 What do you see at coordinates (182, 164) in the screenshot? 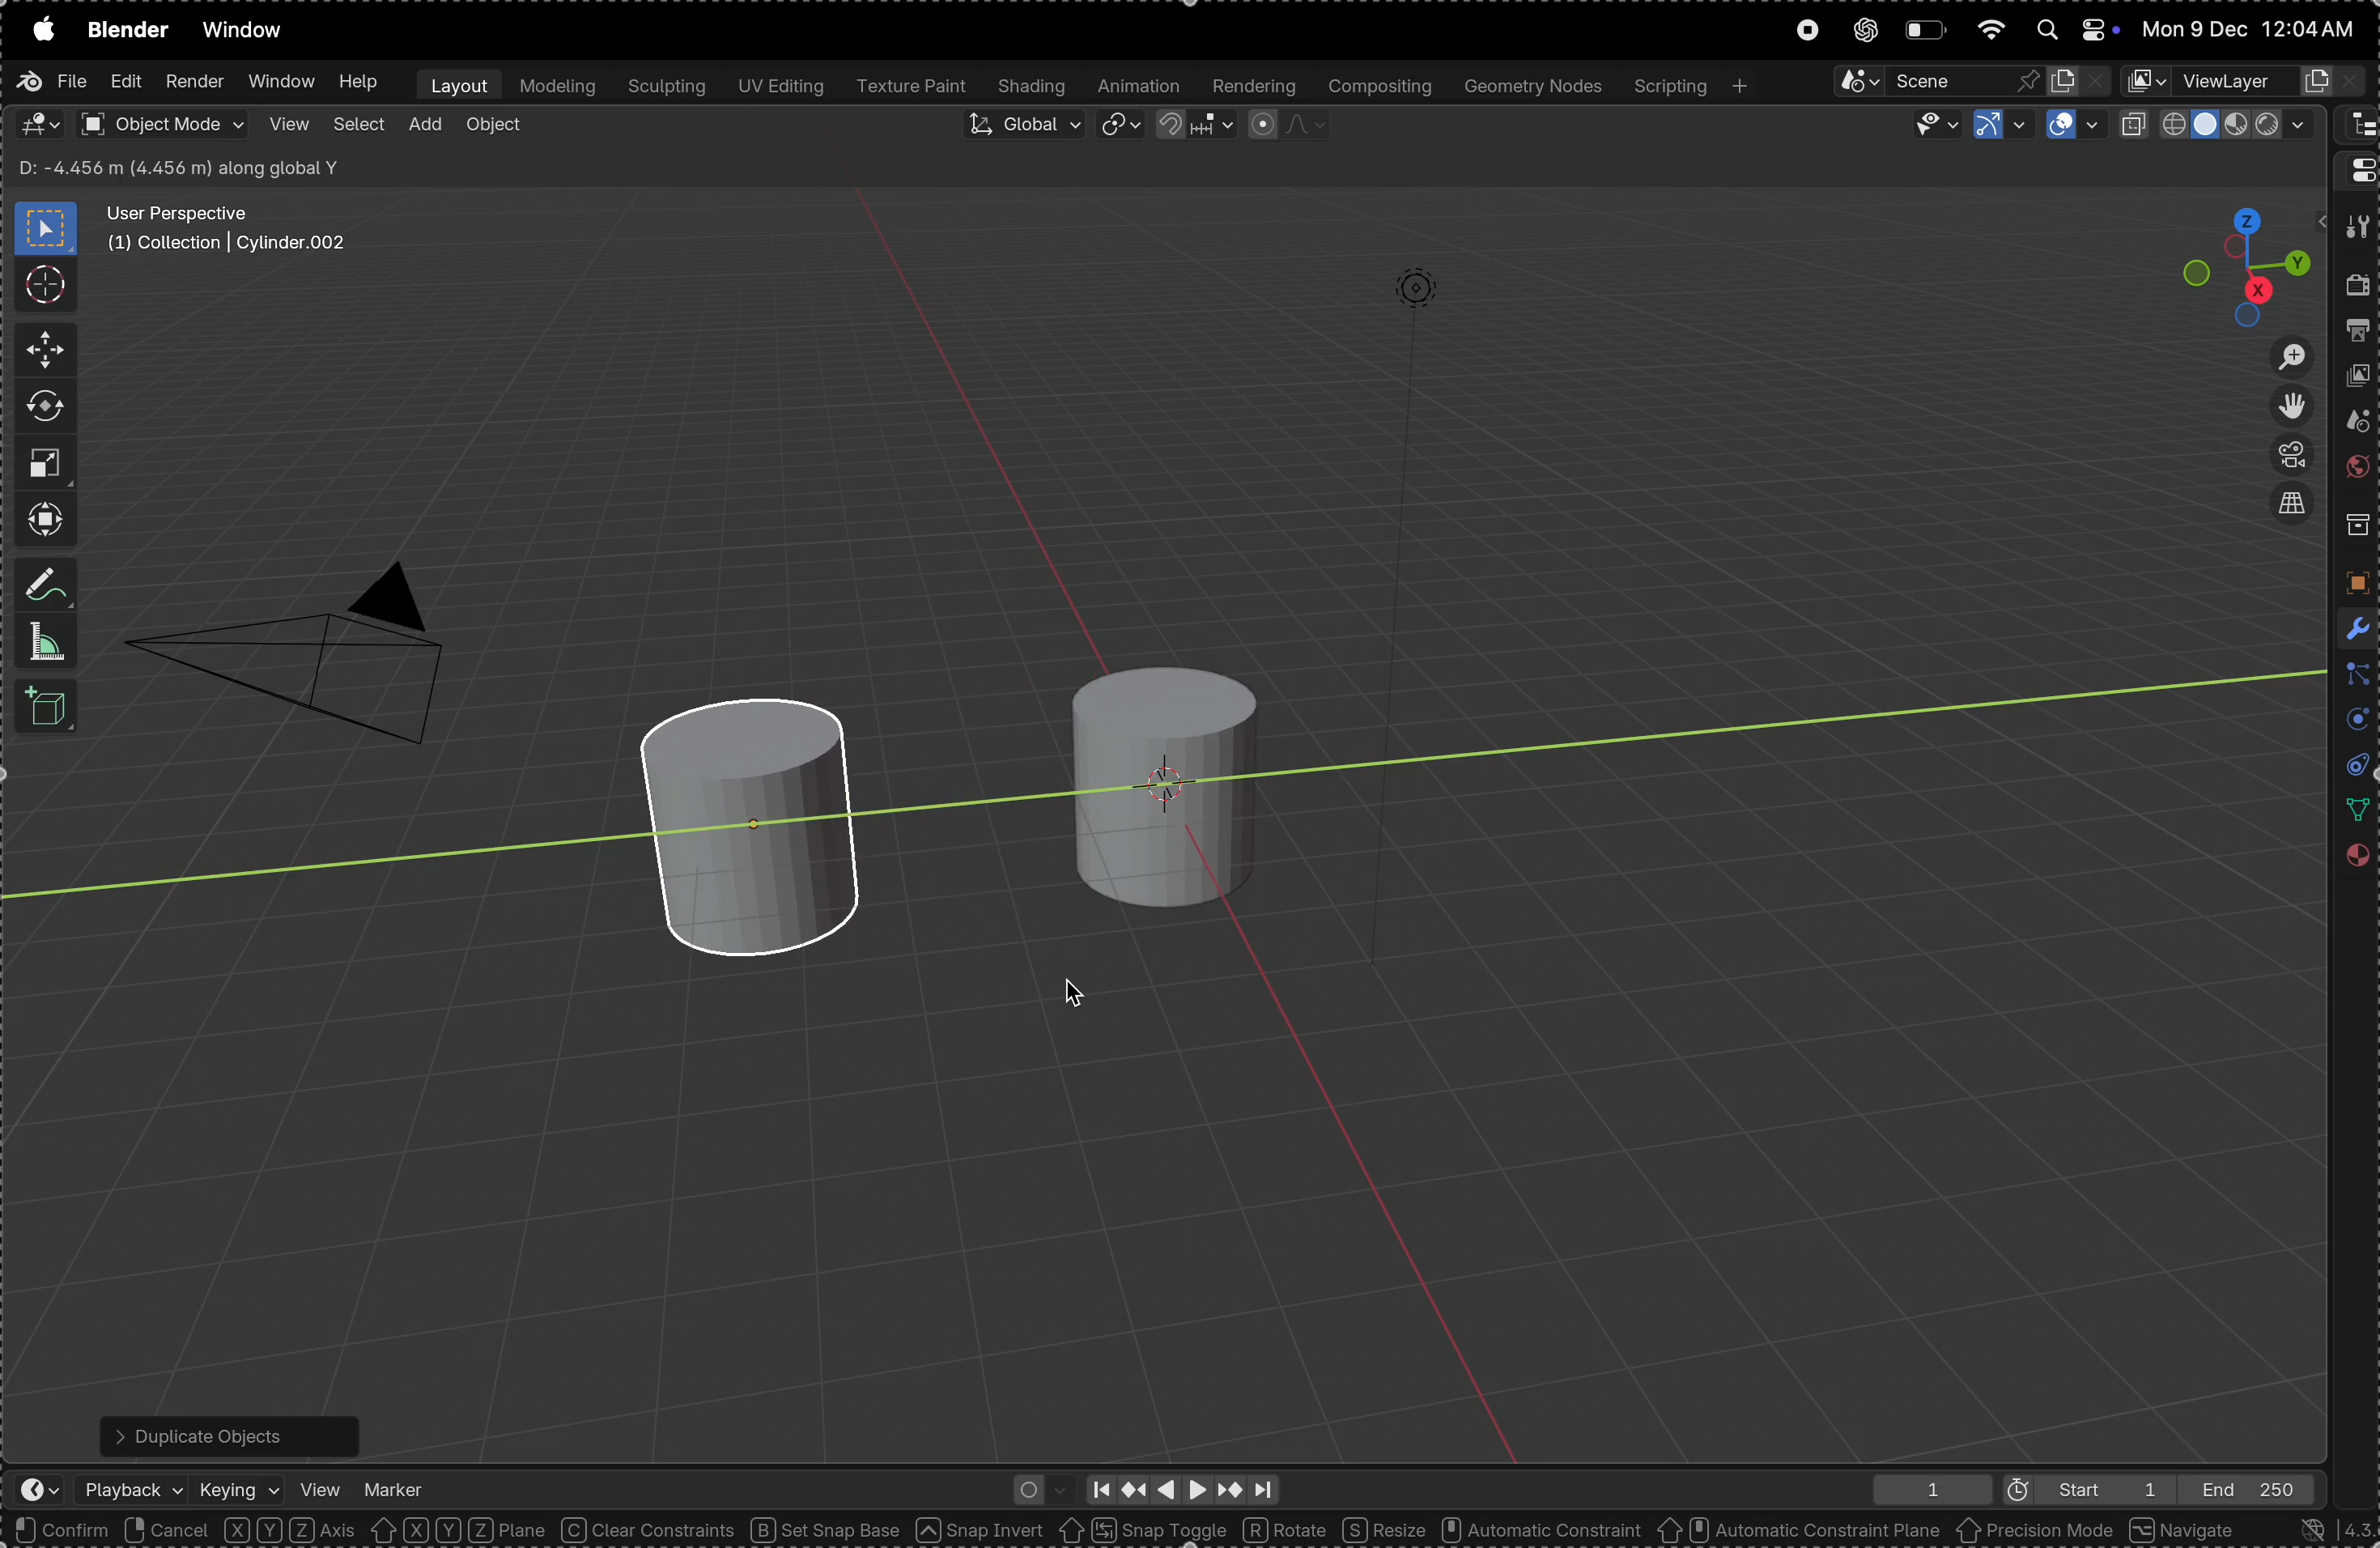
I see `modes` at bounding box center [182, 164].